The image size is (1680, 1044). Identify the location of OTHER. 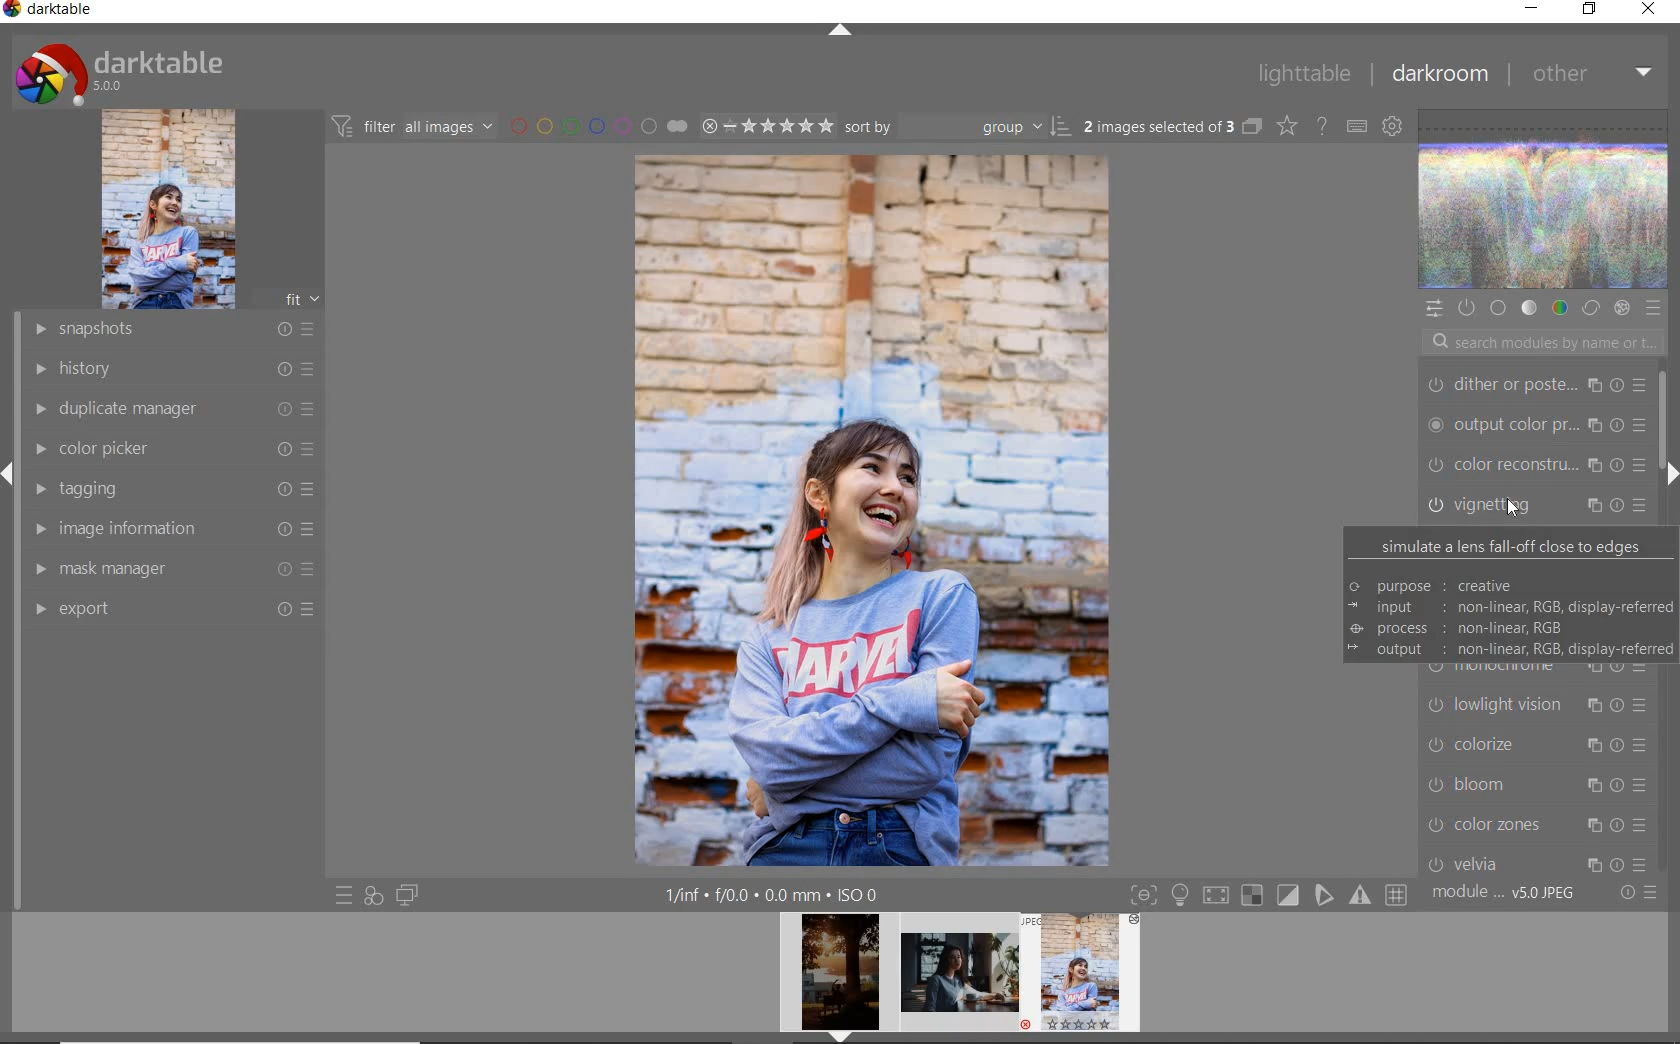
(1592, 73).